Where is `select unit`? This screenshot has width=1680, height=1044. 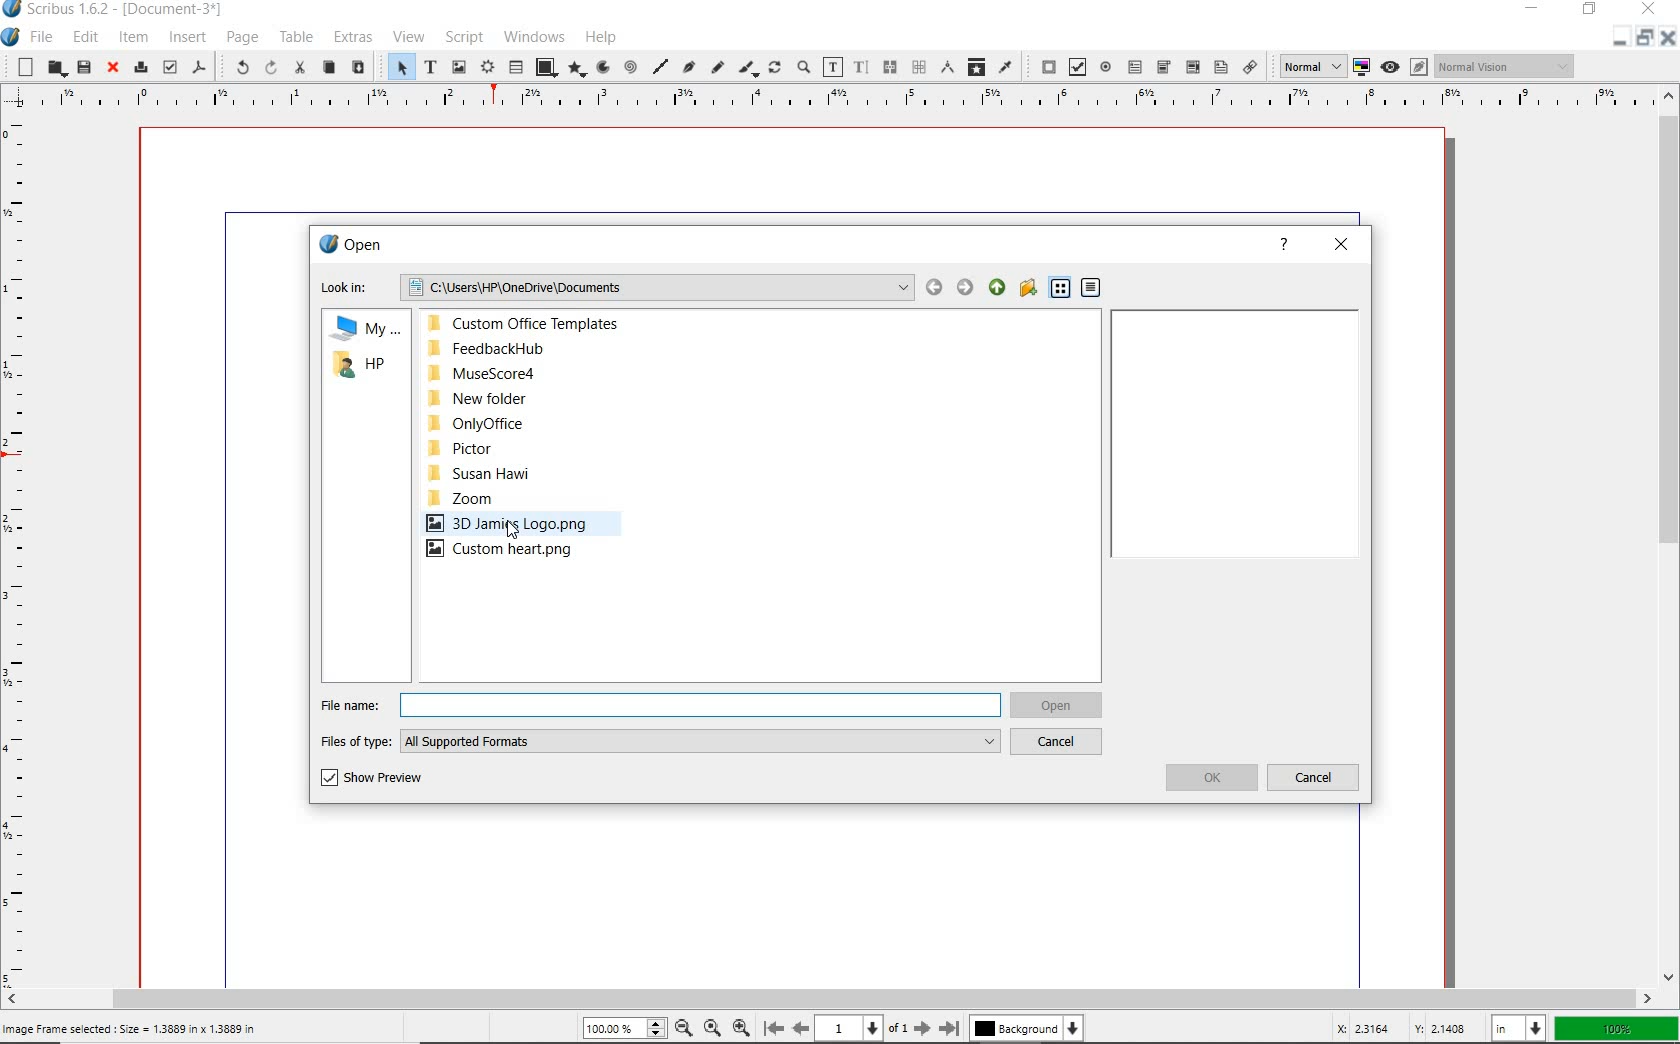 select unit is located at coordinates (1516, 1028).